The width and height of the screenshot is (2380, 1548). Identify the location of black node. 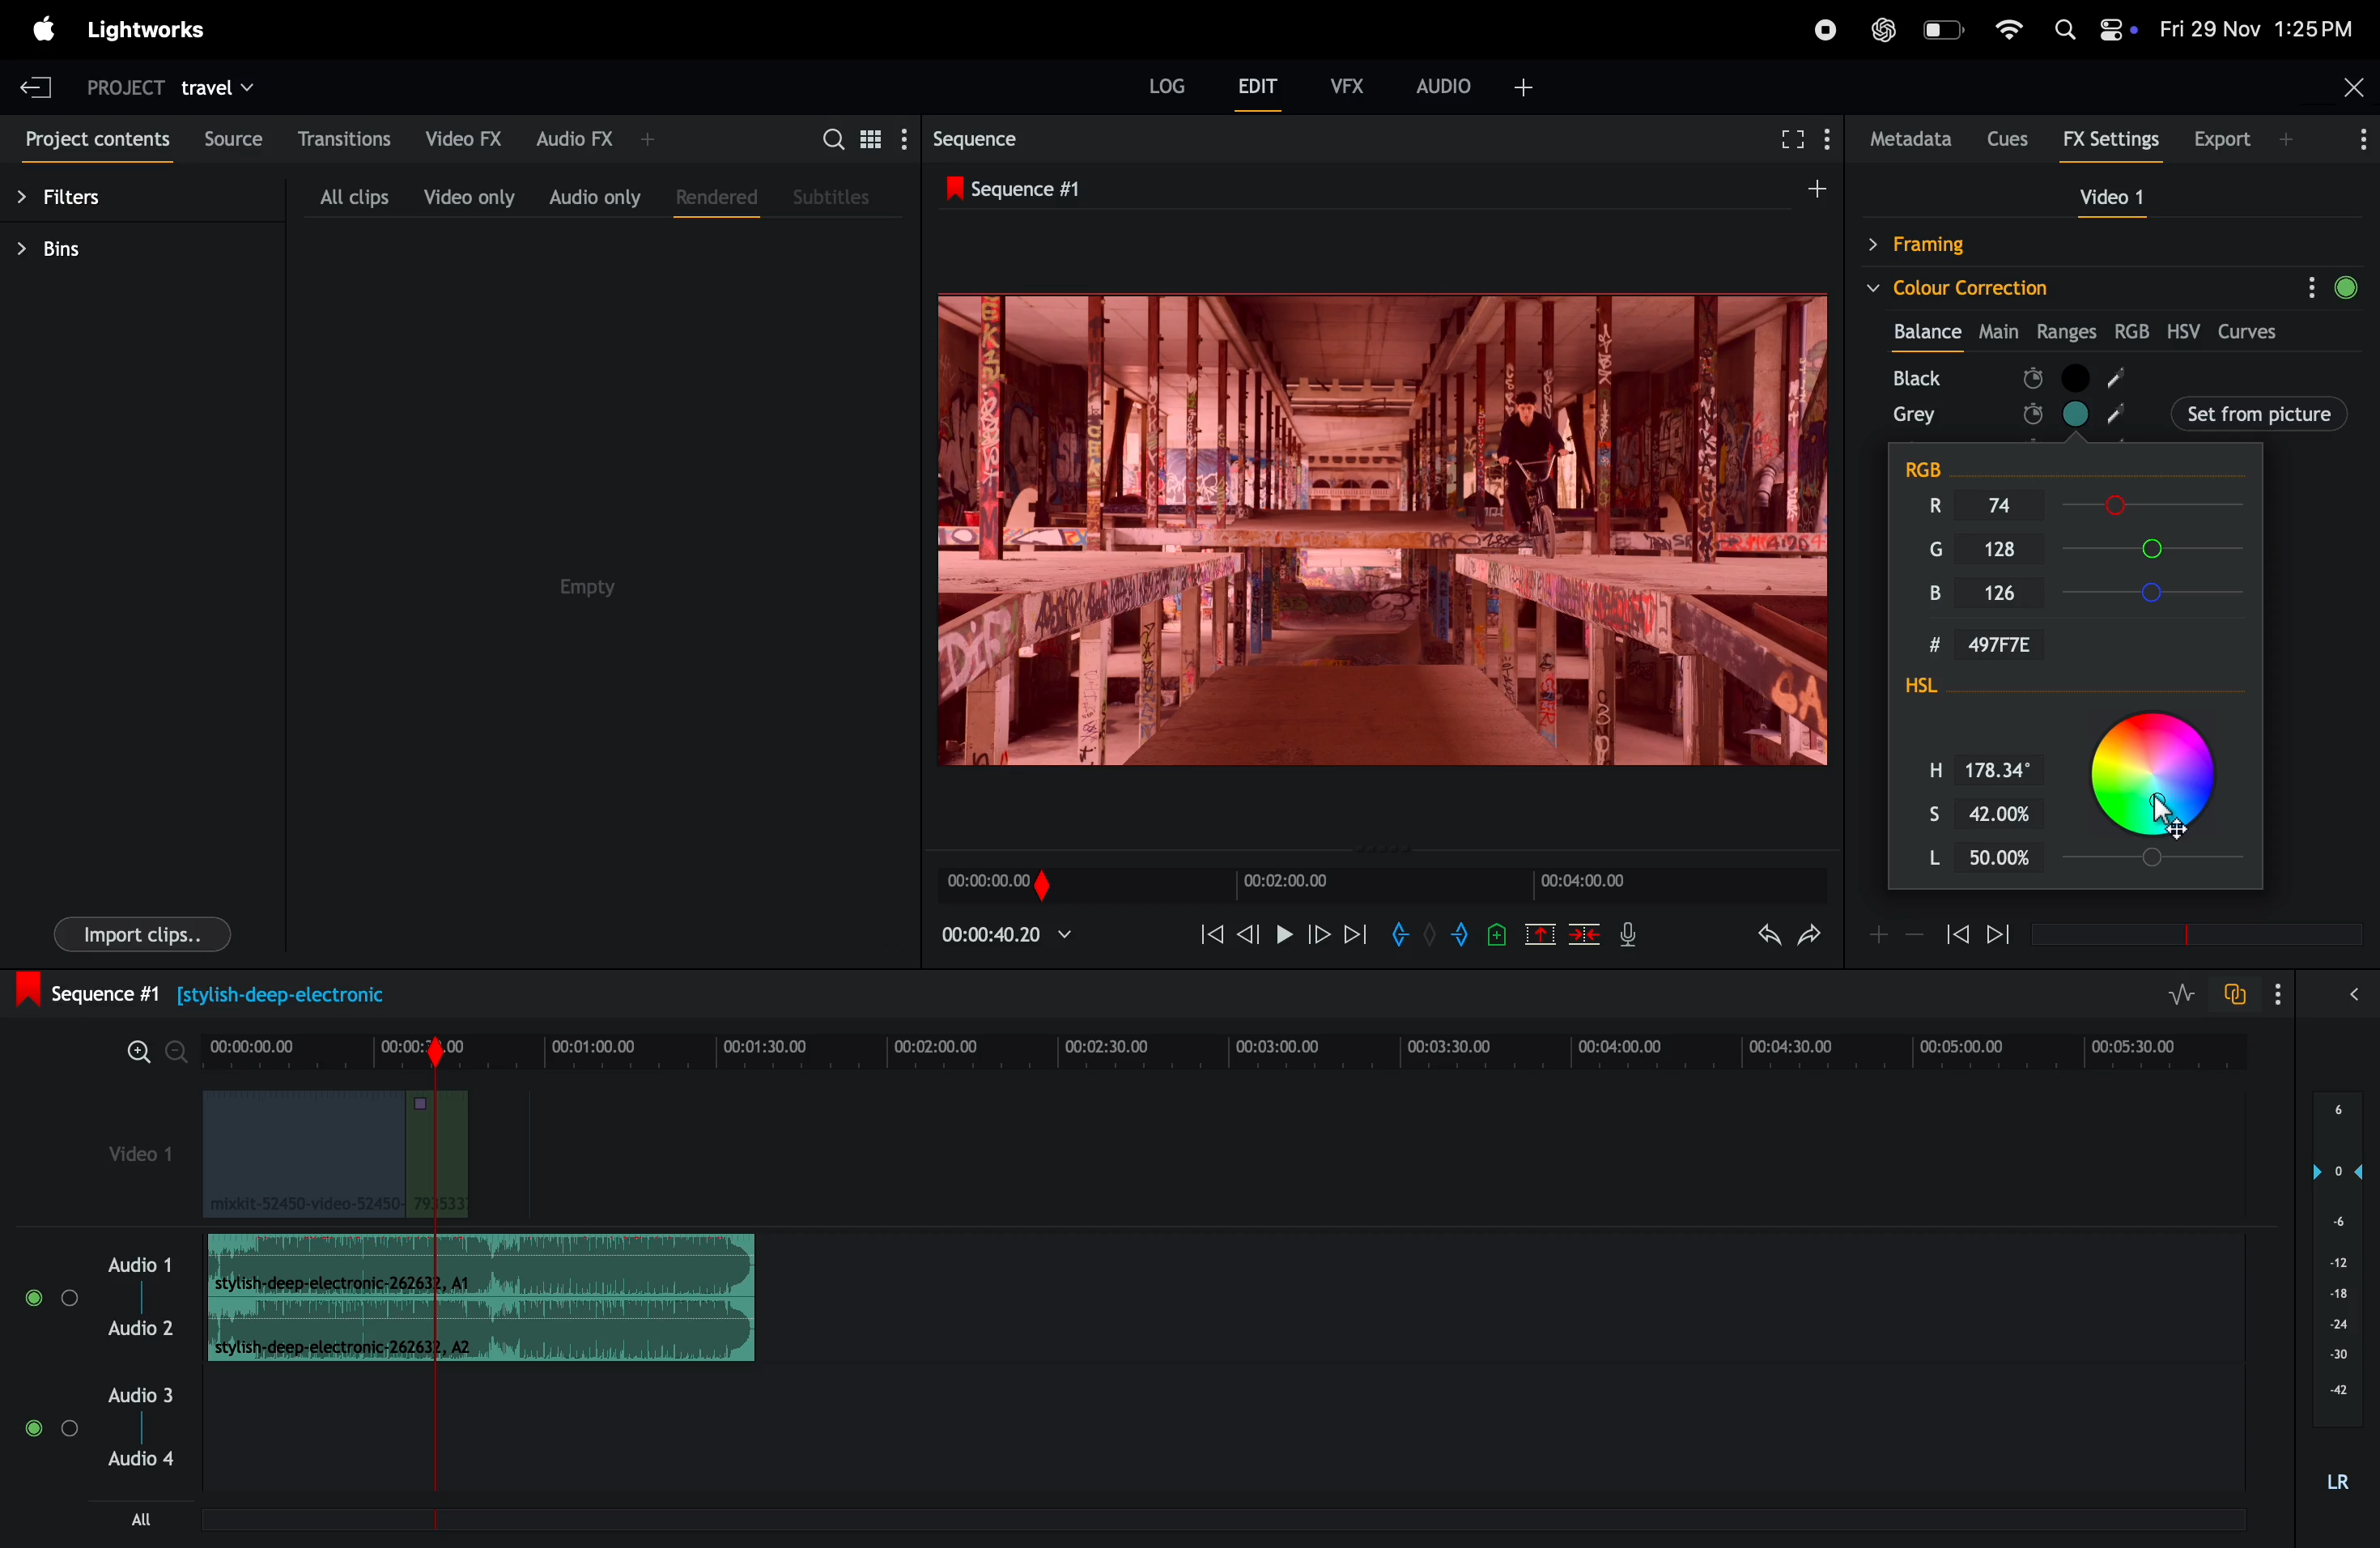
(2187, 376).